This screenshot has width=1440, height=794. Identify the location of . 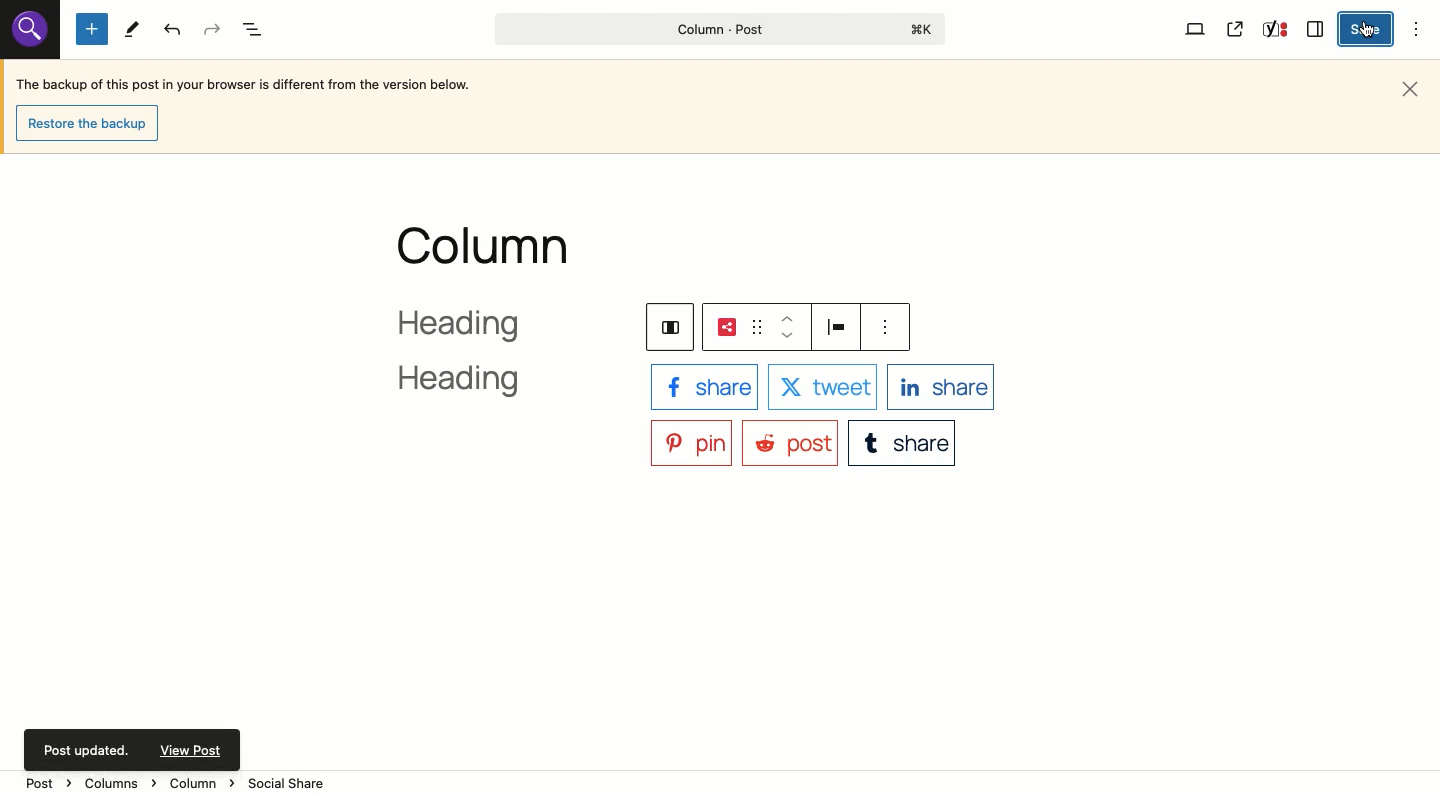
(27, 30).